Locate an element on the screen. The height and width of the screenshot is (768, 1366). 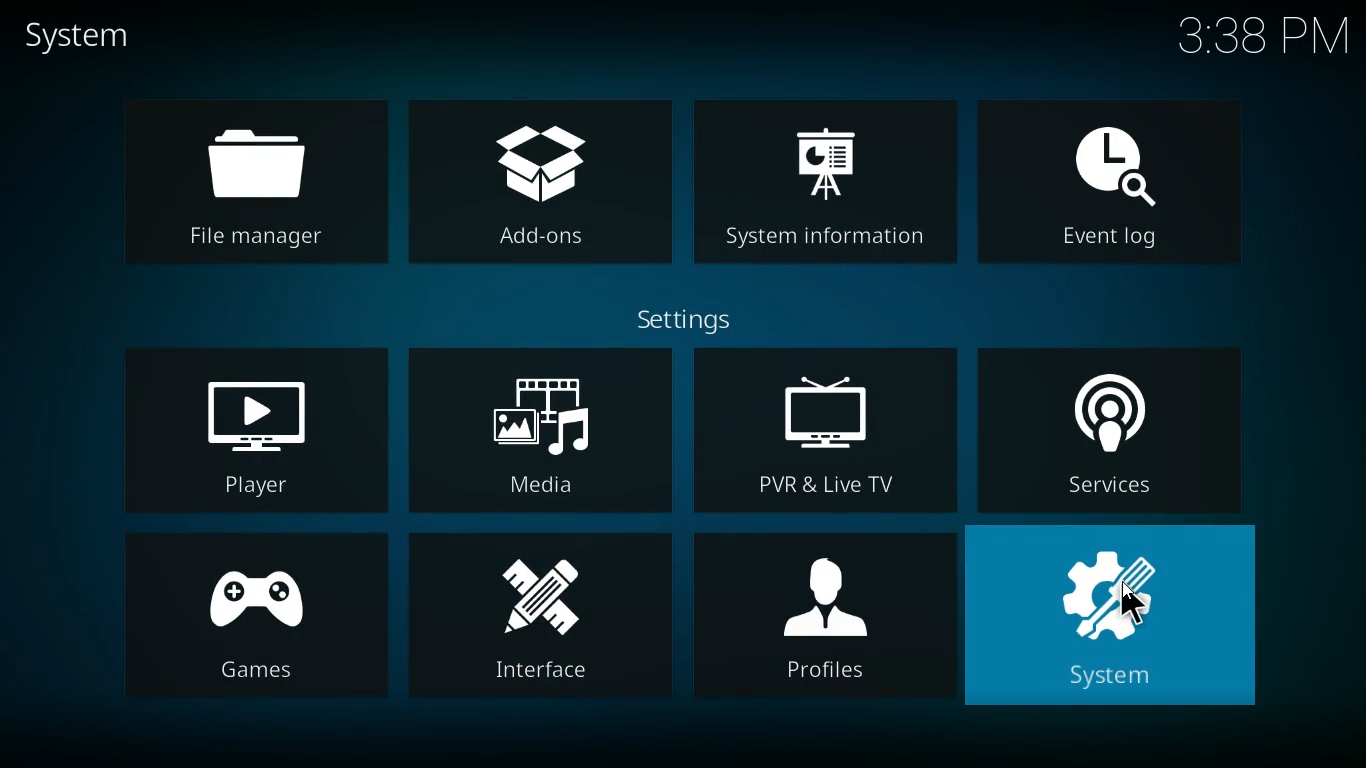
system information is located at coordinates (827, 193).